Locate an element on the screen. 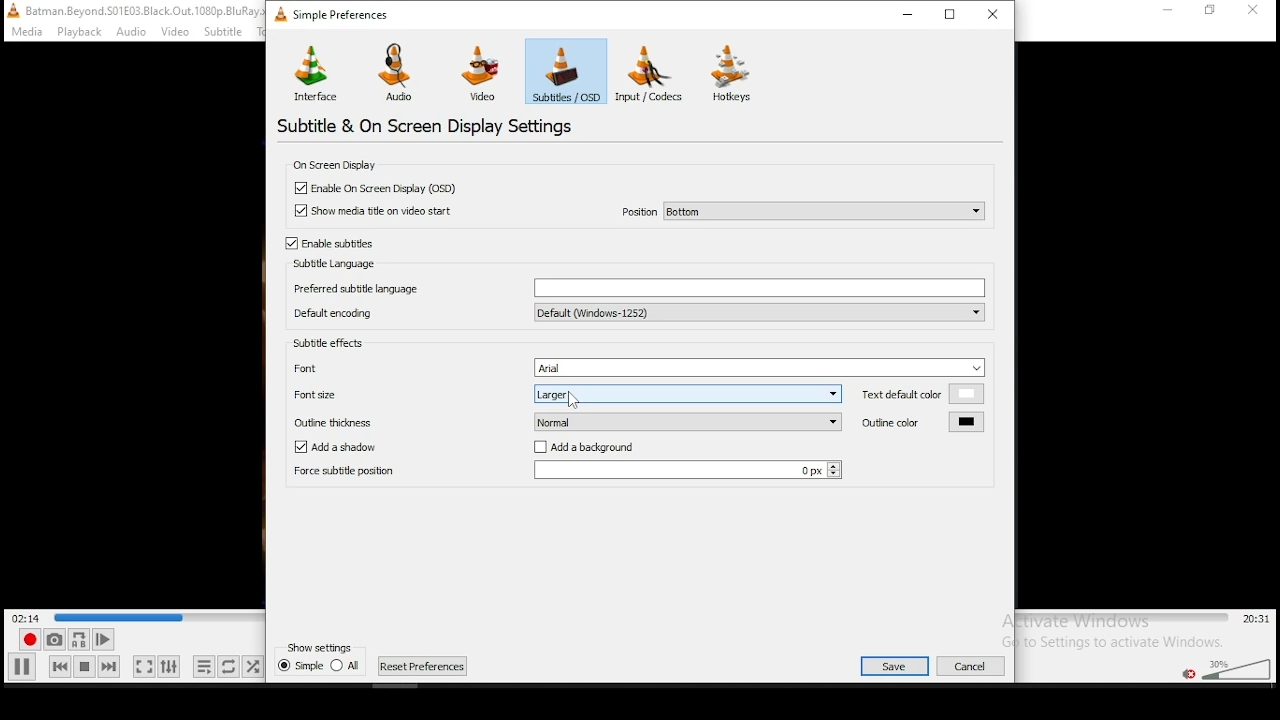 This screenshot has width=1280, height=720. take a snapshot is located at coordinates (52, 640).